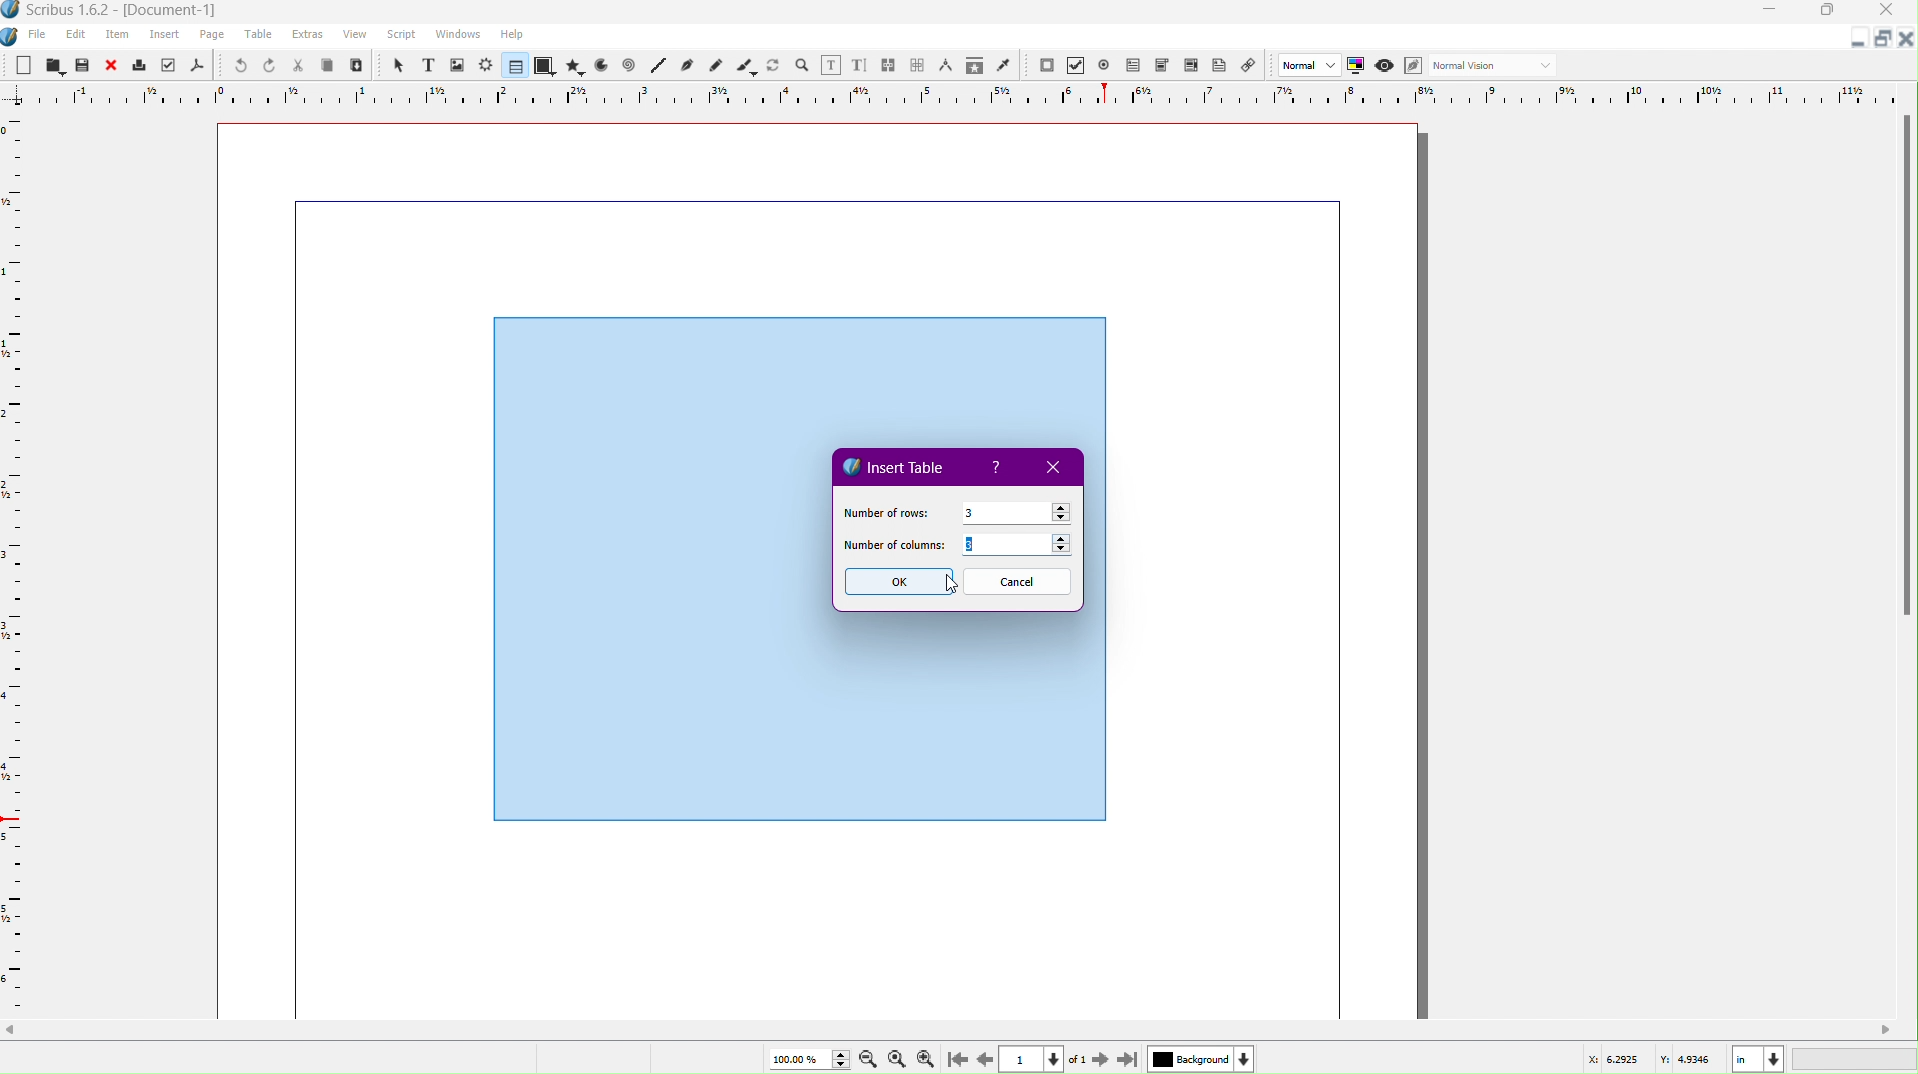 The image size is (1918, 1074). What do you see at coordinates (1198, 1058) in the screenshot?
I see `Background Color` at bounding box center [1198, 1058].